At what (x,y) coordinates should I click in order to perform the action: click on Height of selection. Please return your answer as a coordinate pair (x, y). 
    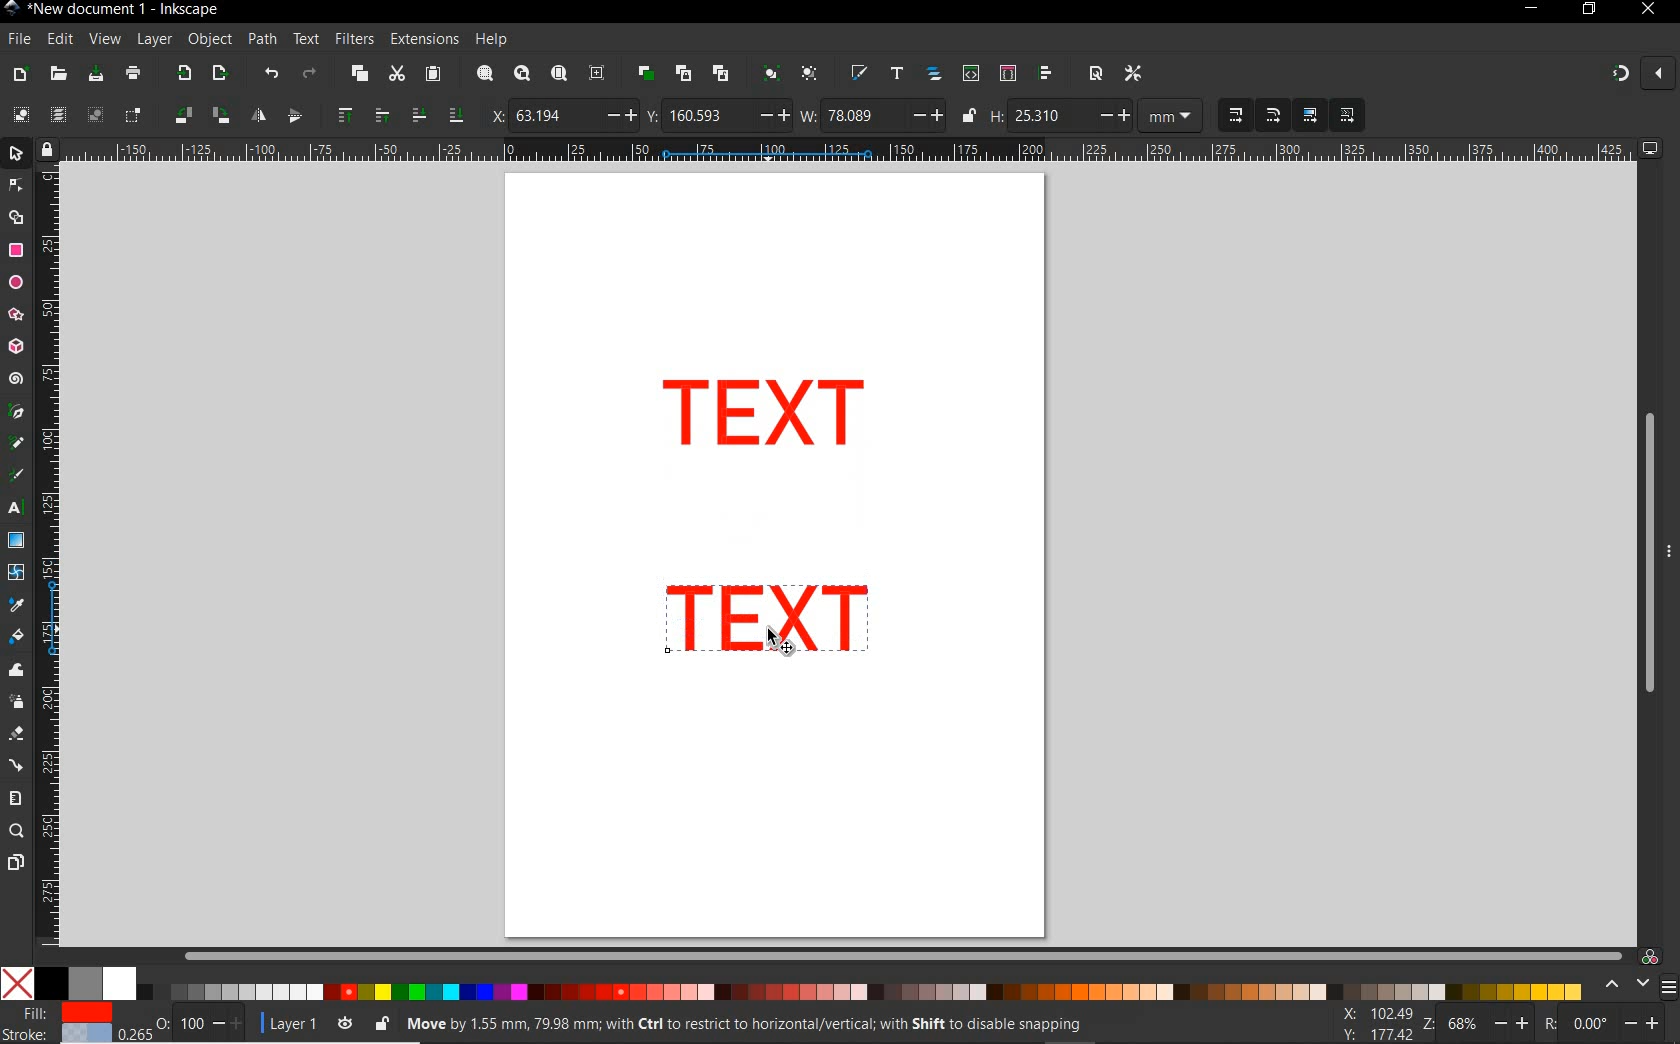
    Looking at the image, I should click on (1060, 115).